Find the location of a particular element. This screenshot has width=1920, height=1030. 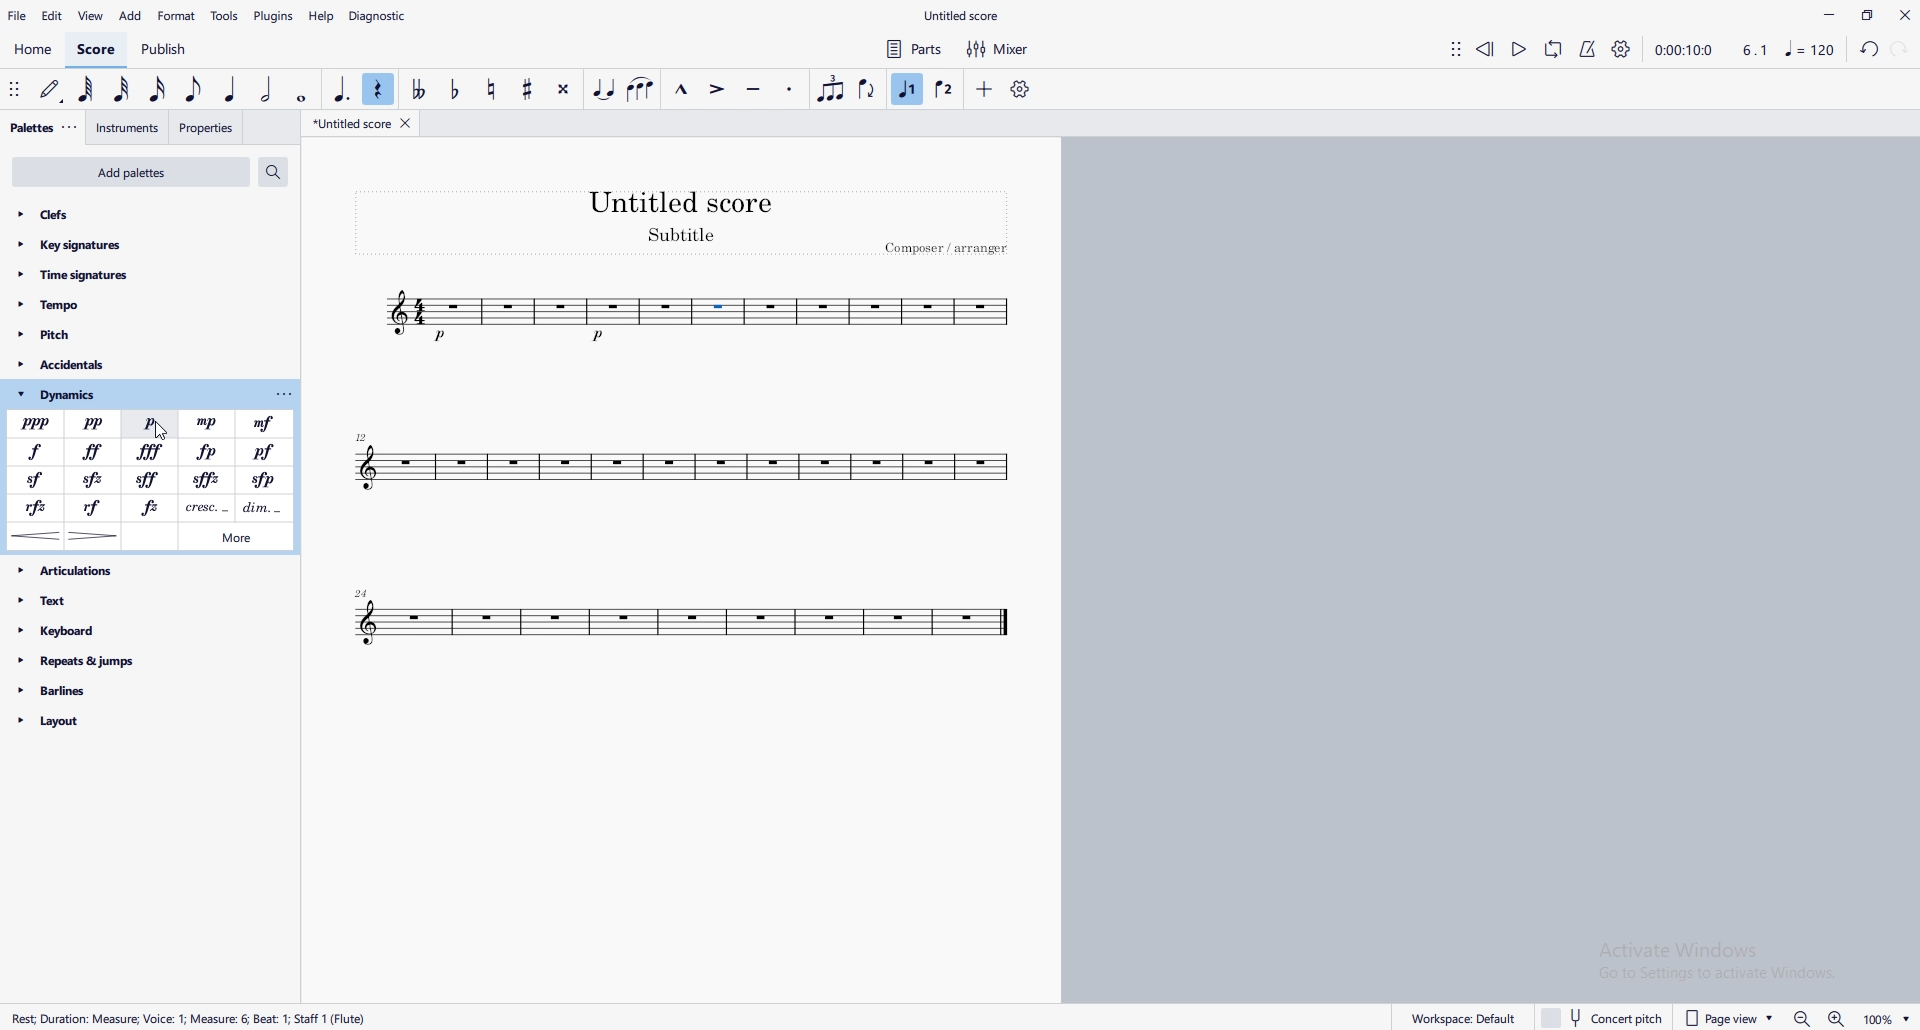

Rect Duration: Measure: Voice: 1 Mesure 6 is located at coordinates (191, 1018).